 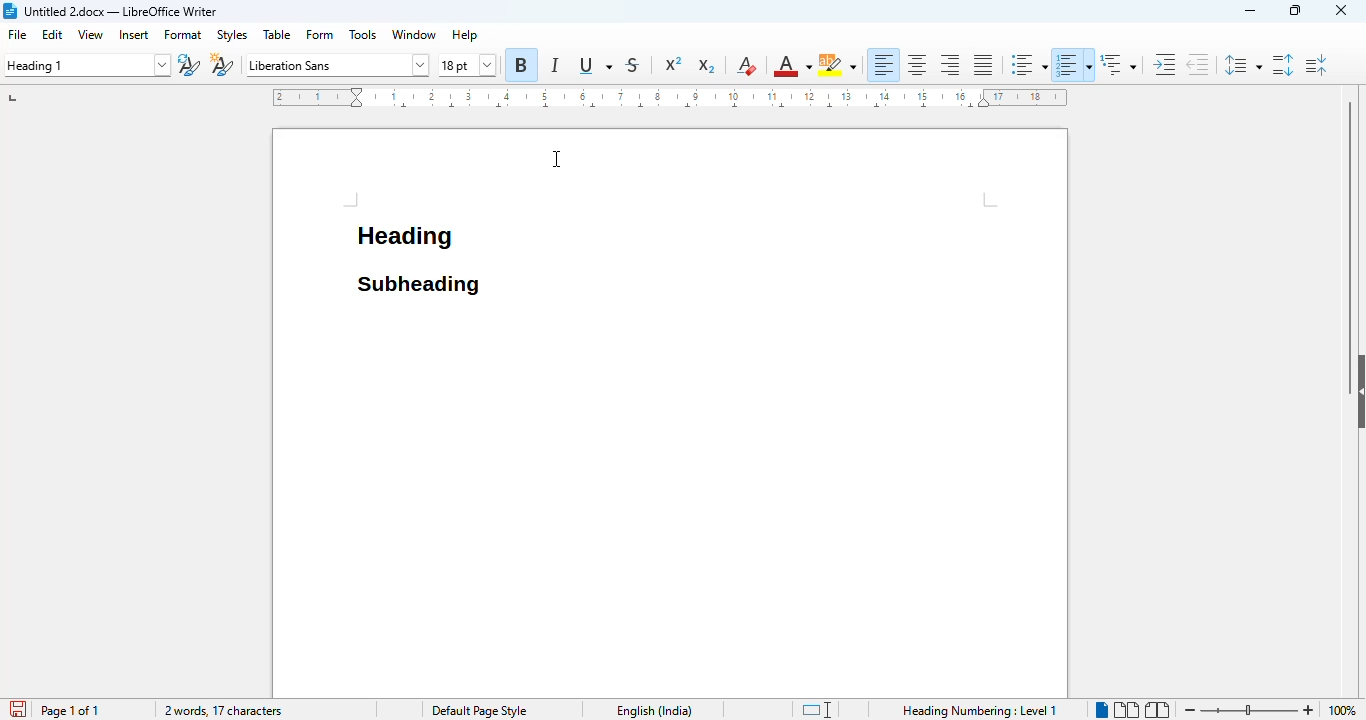 I want to click on file, so click(x=19, y=35).